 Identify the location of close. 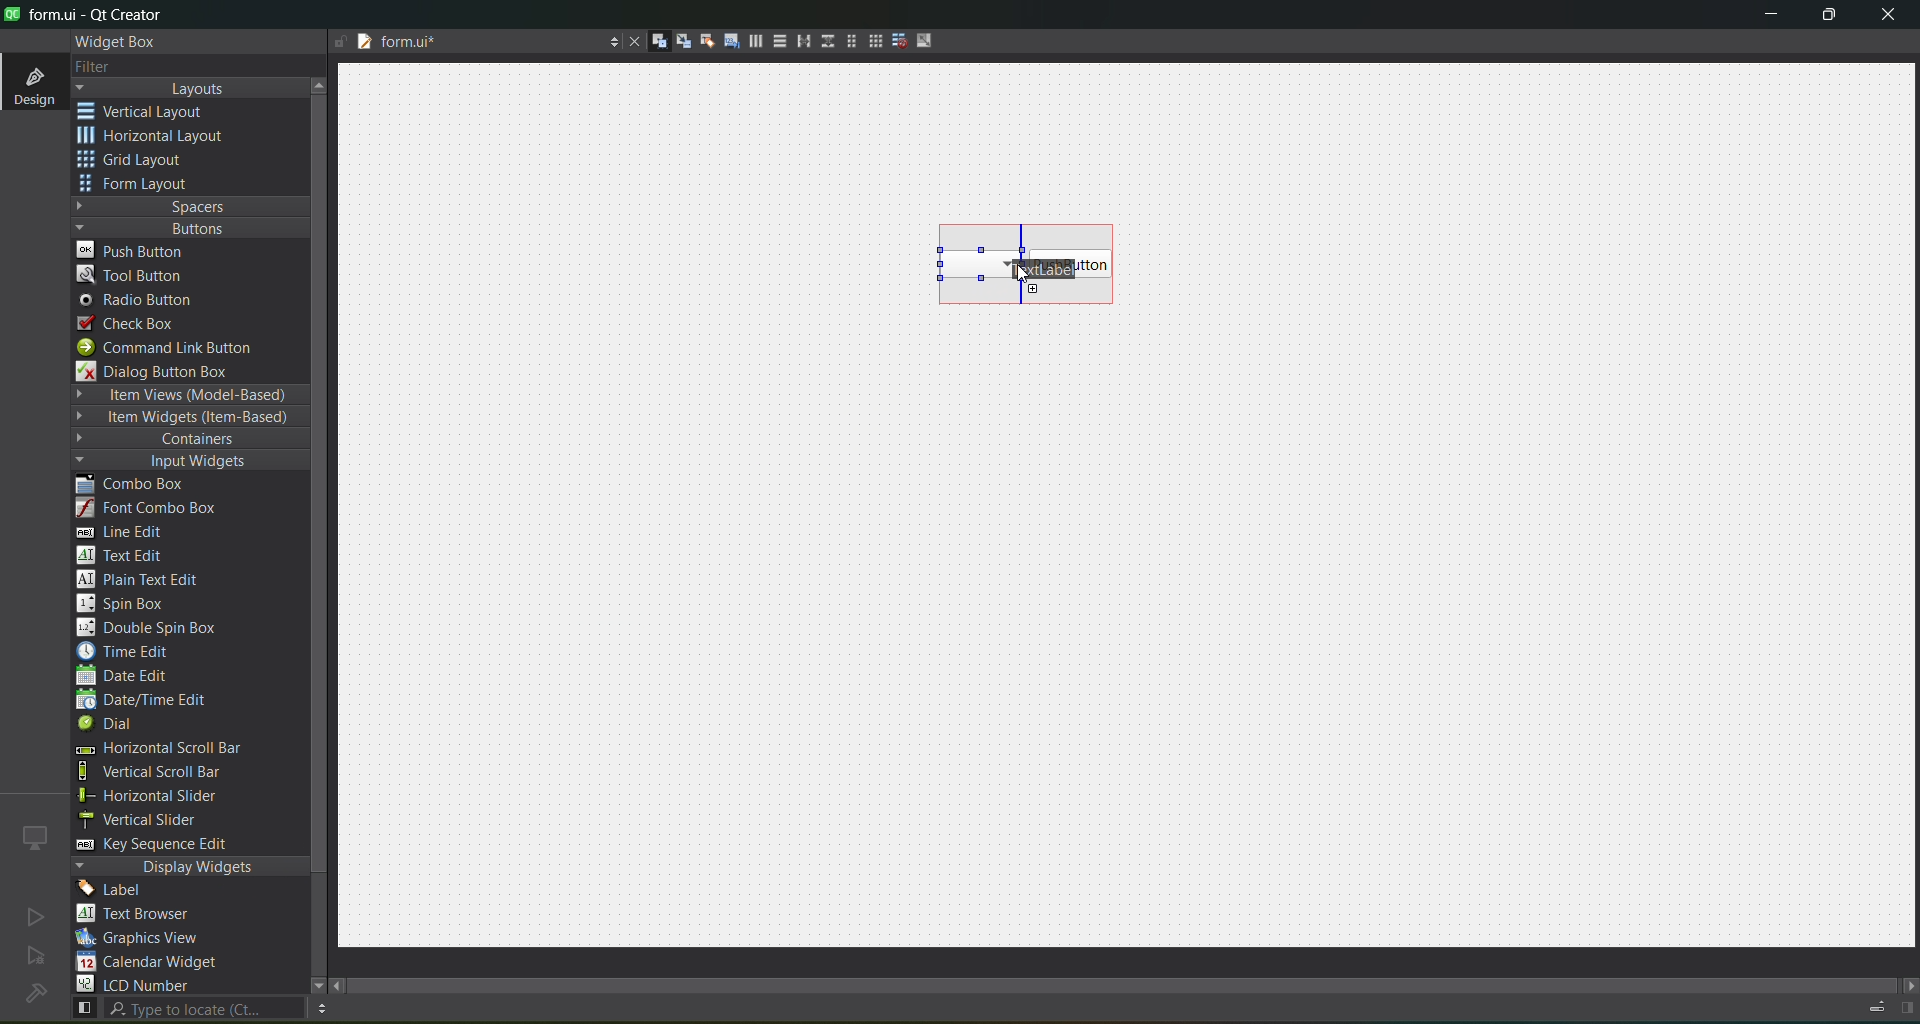
(1888, 17).